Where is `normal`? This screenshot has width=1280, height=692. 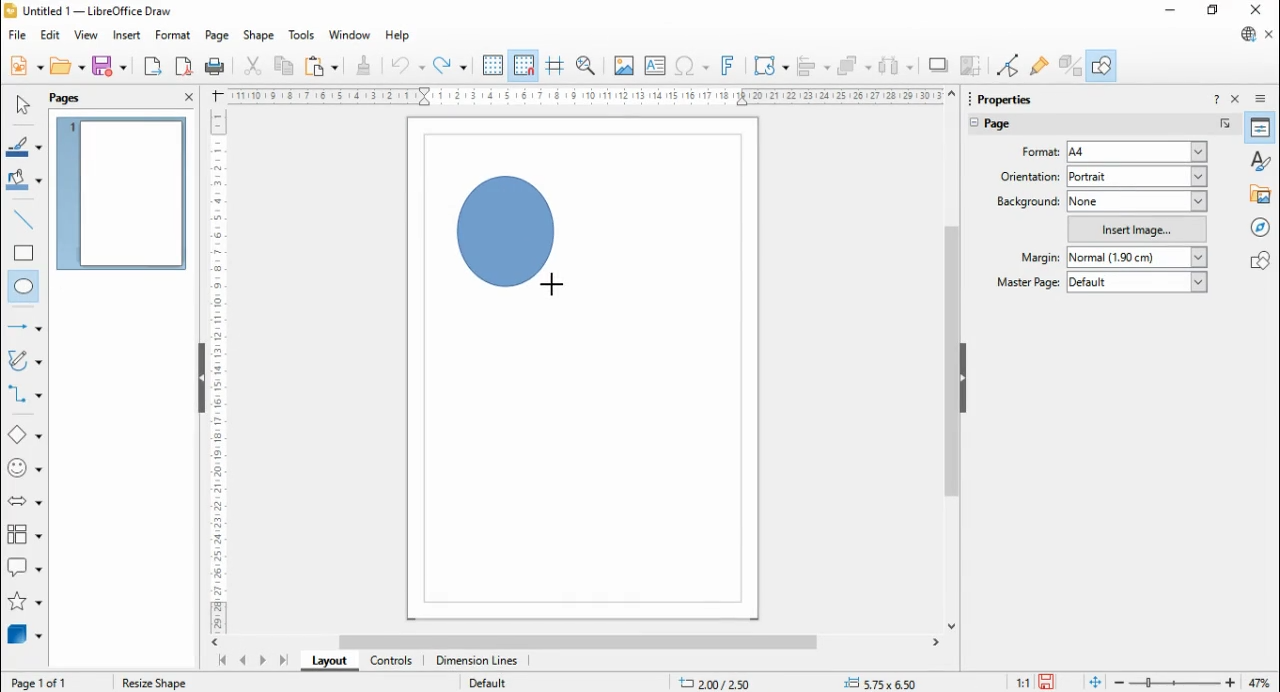
normal is located at coordinates (1137, 258).